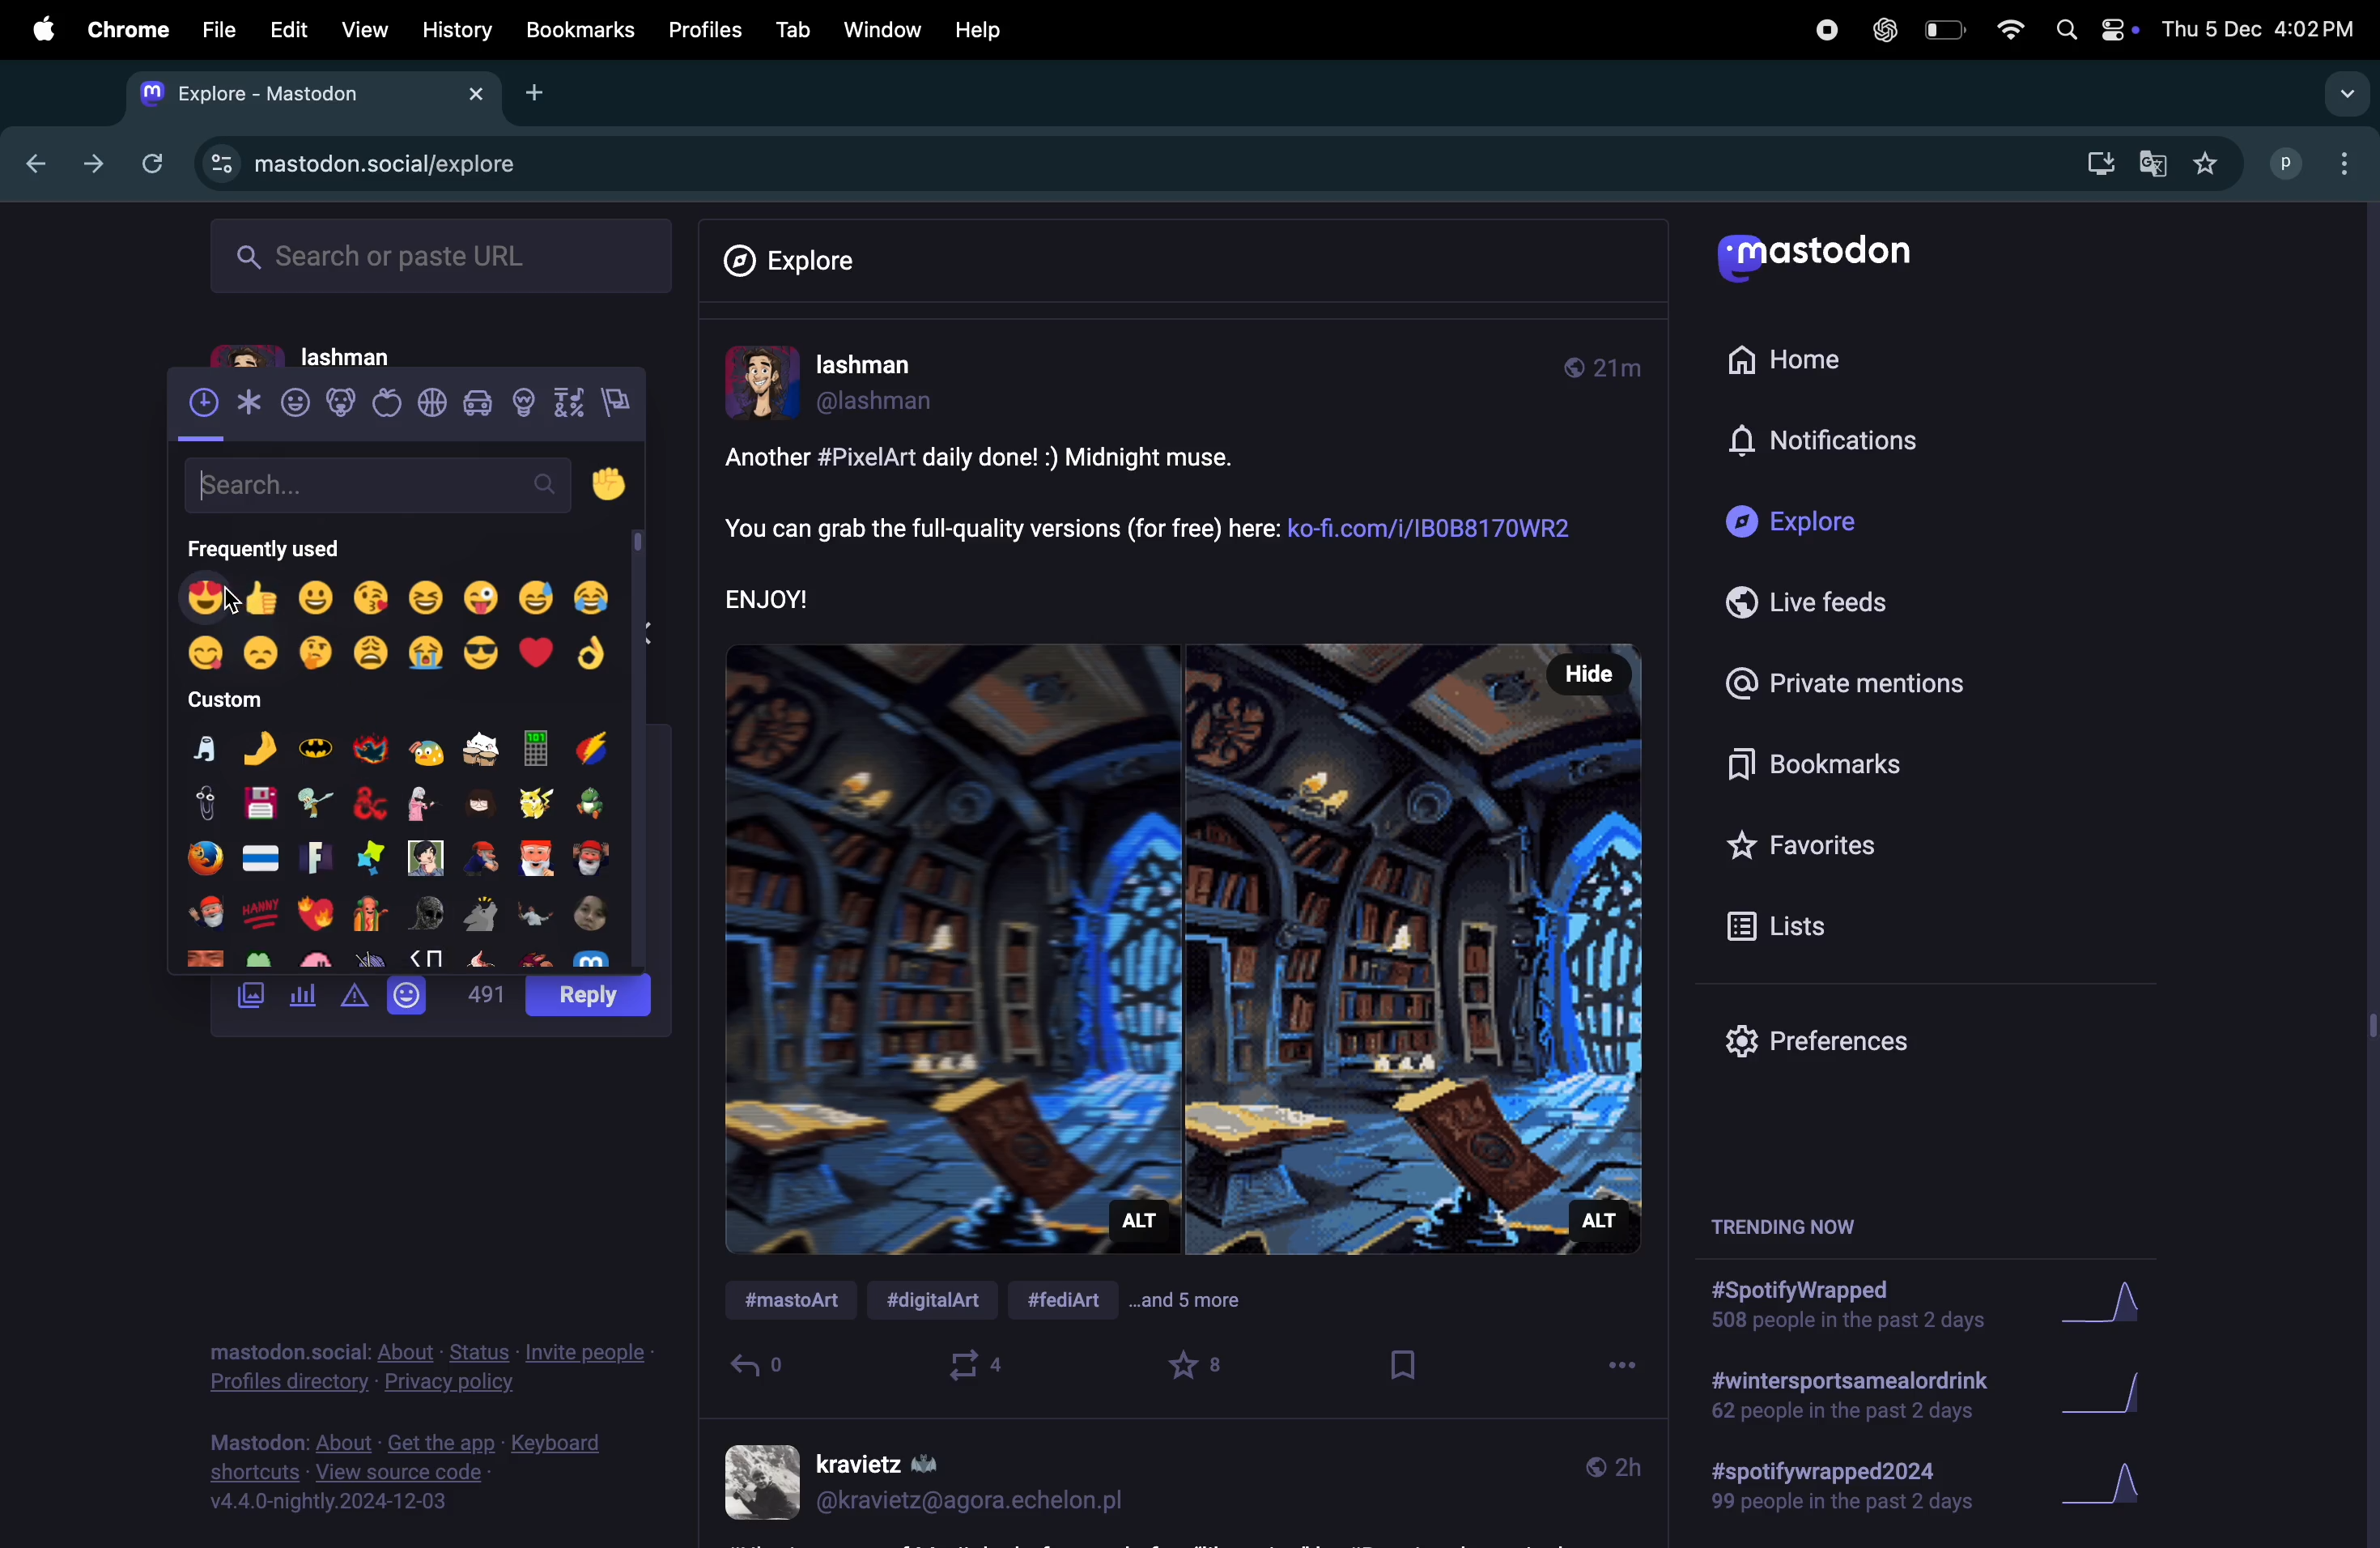 The height and width of the screenshot is (1548, 2380). Describe the element at coordinates (485, 1000) in the screenshot. I see `500 words` at that location.